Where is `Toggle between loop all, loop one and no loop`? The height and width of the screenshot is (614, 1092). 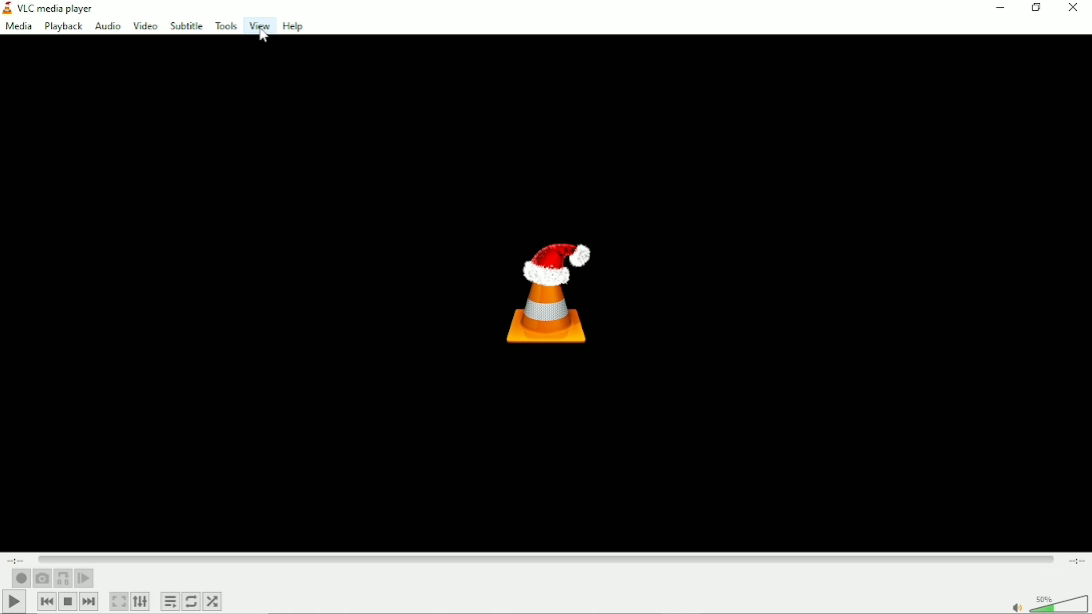
Toggle between loop all, loop one and no loop is located at coordinates (191, 601).